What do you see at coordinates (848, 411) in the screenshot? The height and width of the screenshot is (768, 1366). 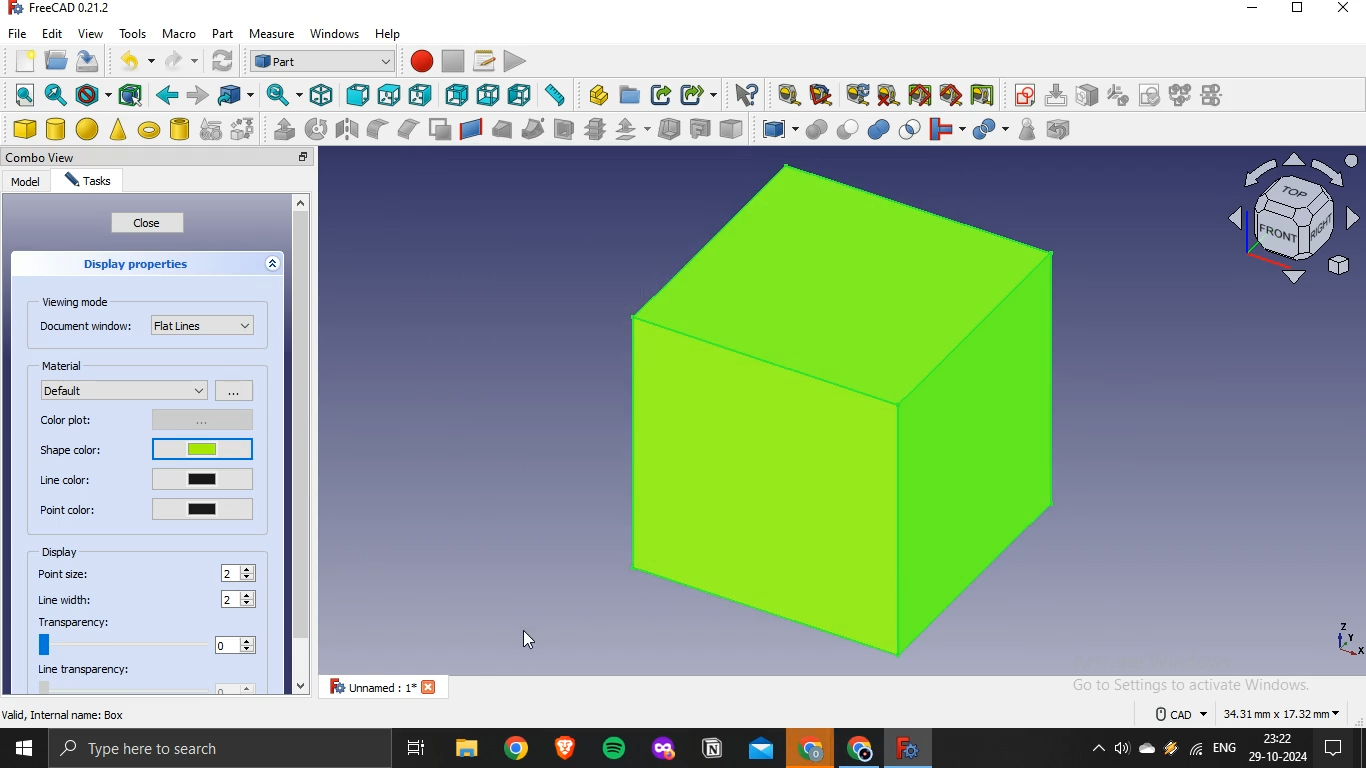 I see `cube image` at bounding box center [848, 411].